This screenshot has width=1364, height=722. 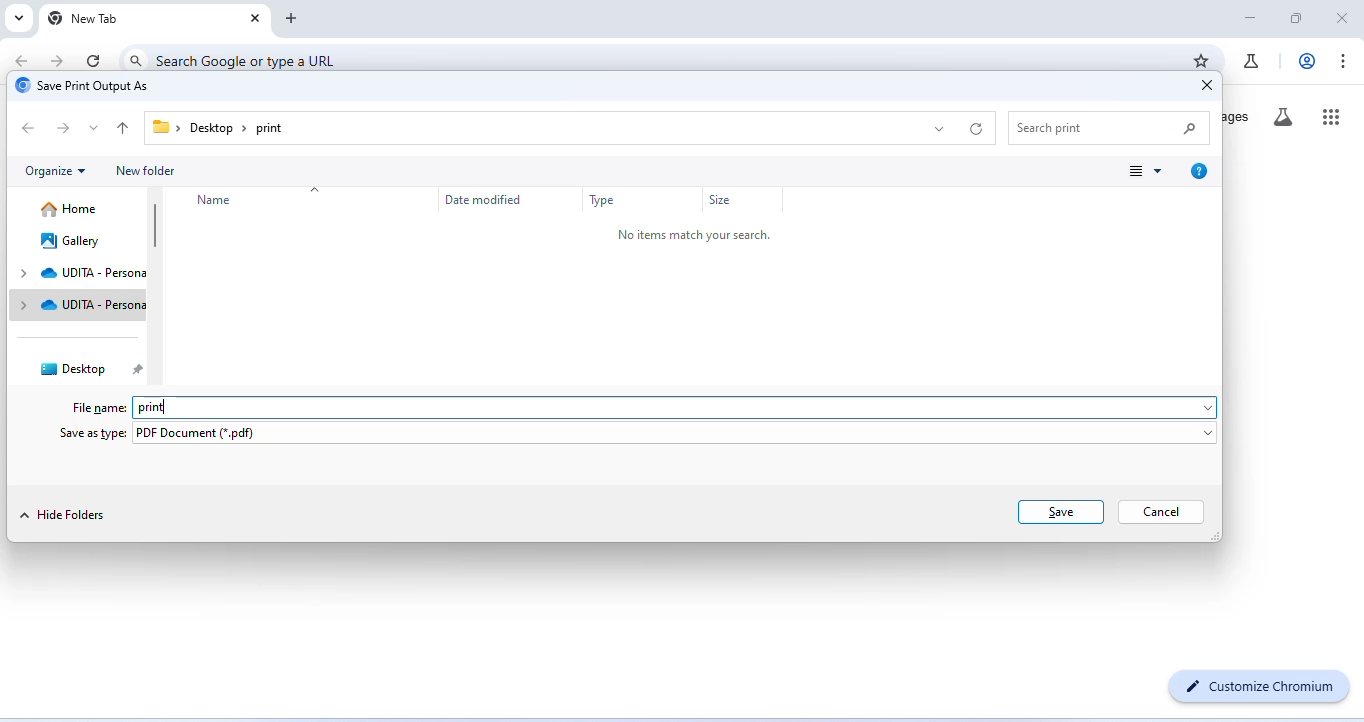 What do you see at coordinates (24, 60) in the screenshot?
I see `go back` at bounding box center [24, 60].